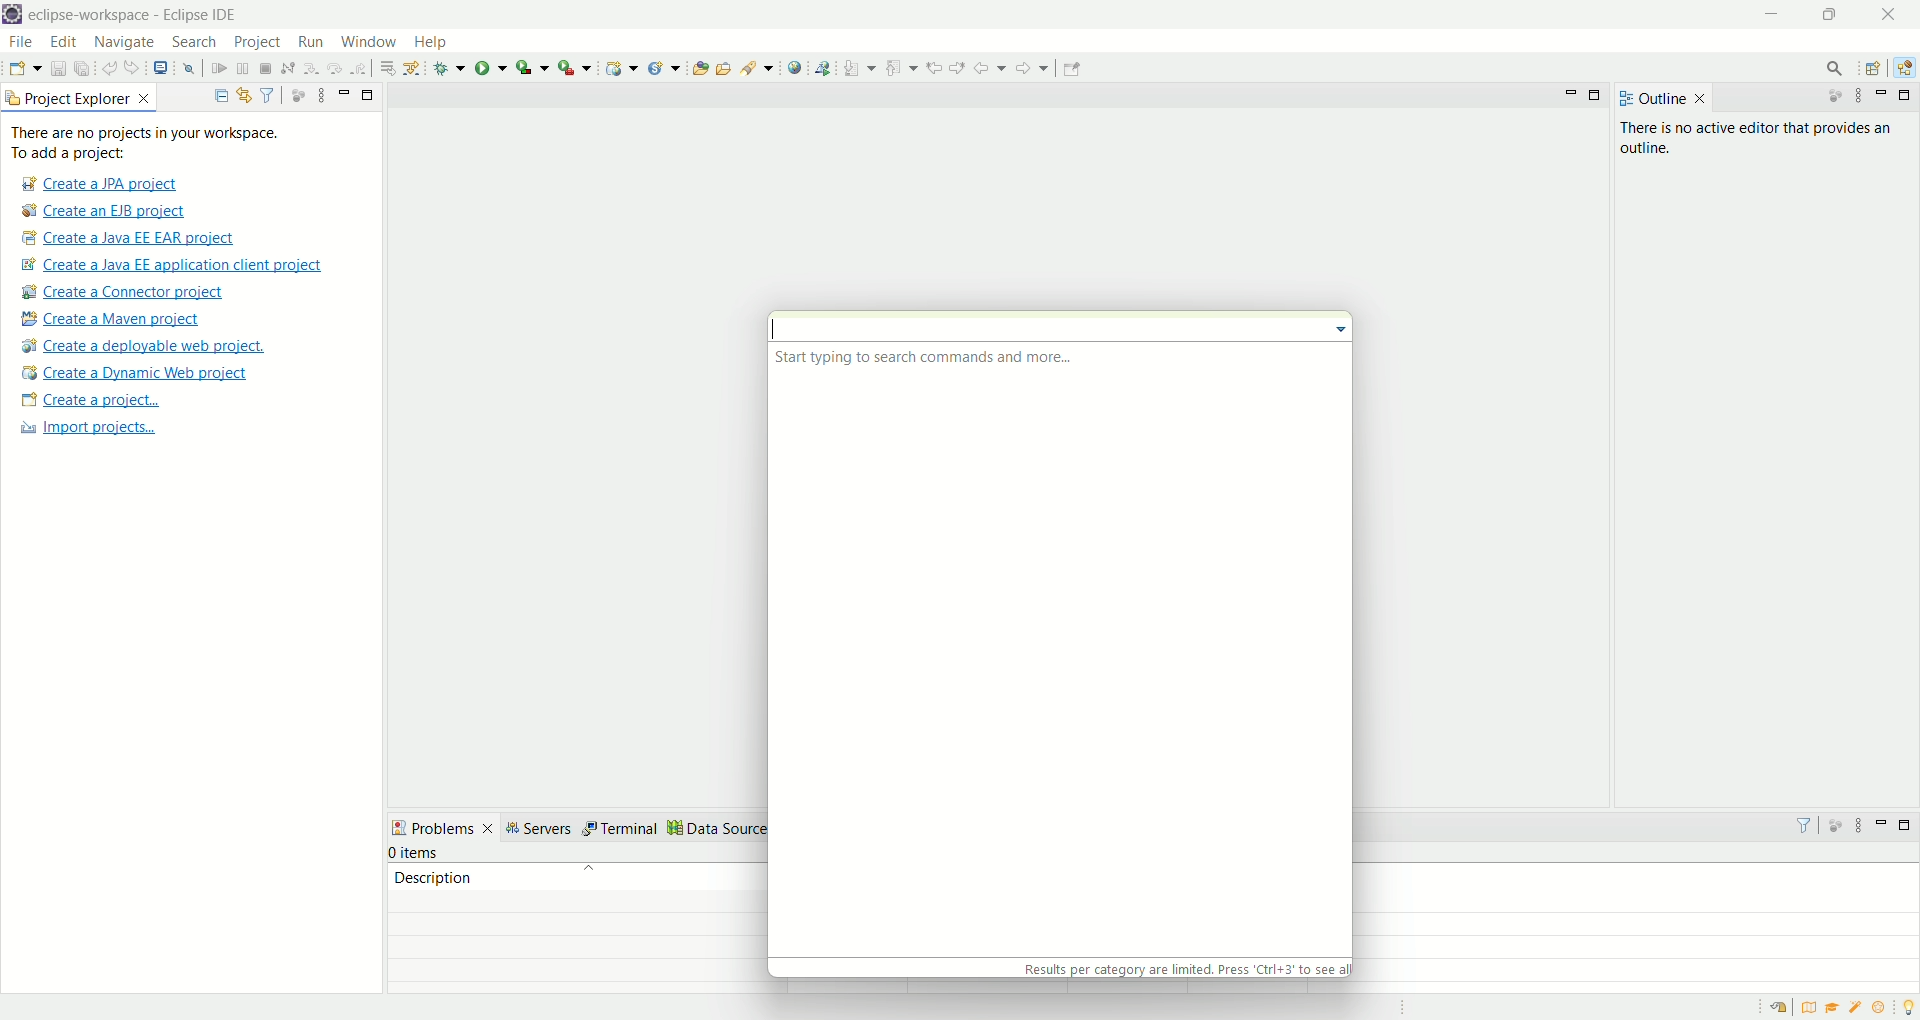  What do you see at coordinates (161, 71) in the screenshot?
I see `open a terminal` at bounding box center [161, 71].